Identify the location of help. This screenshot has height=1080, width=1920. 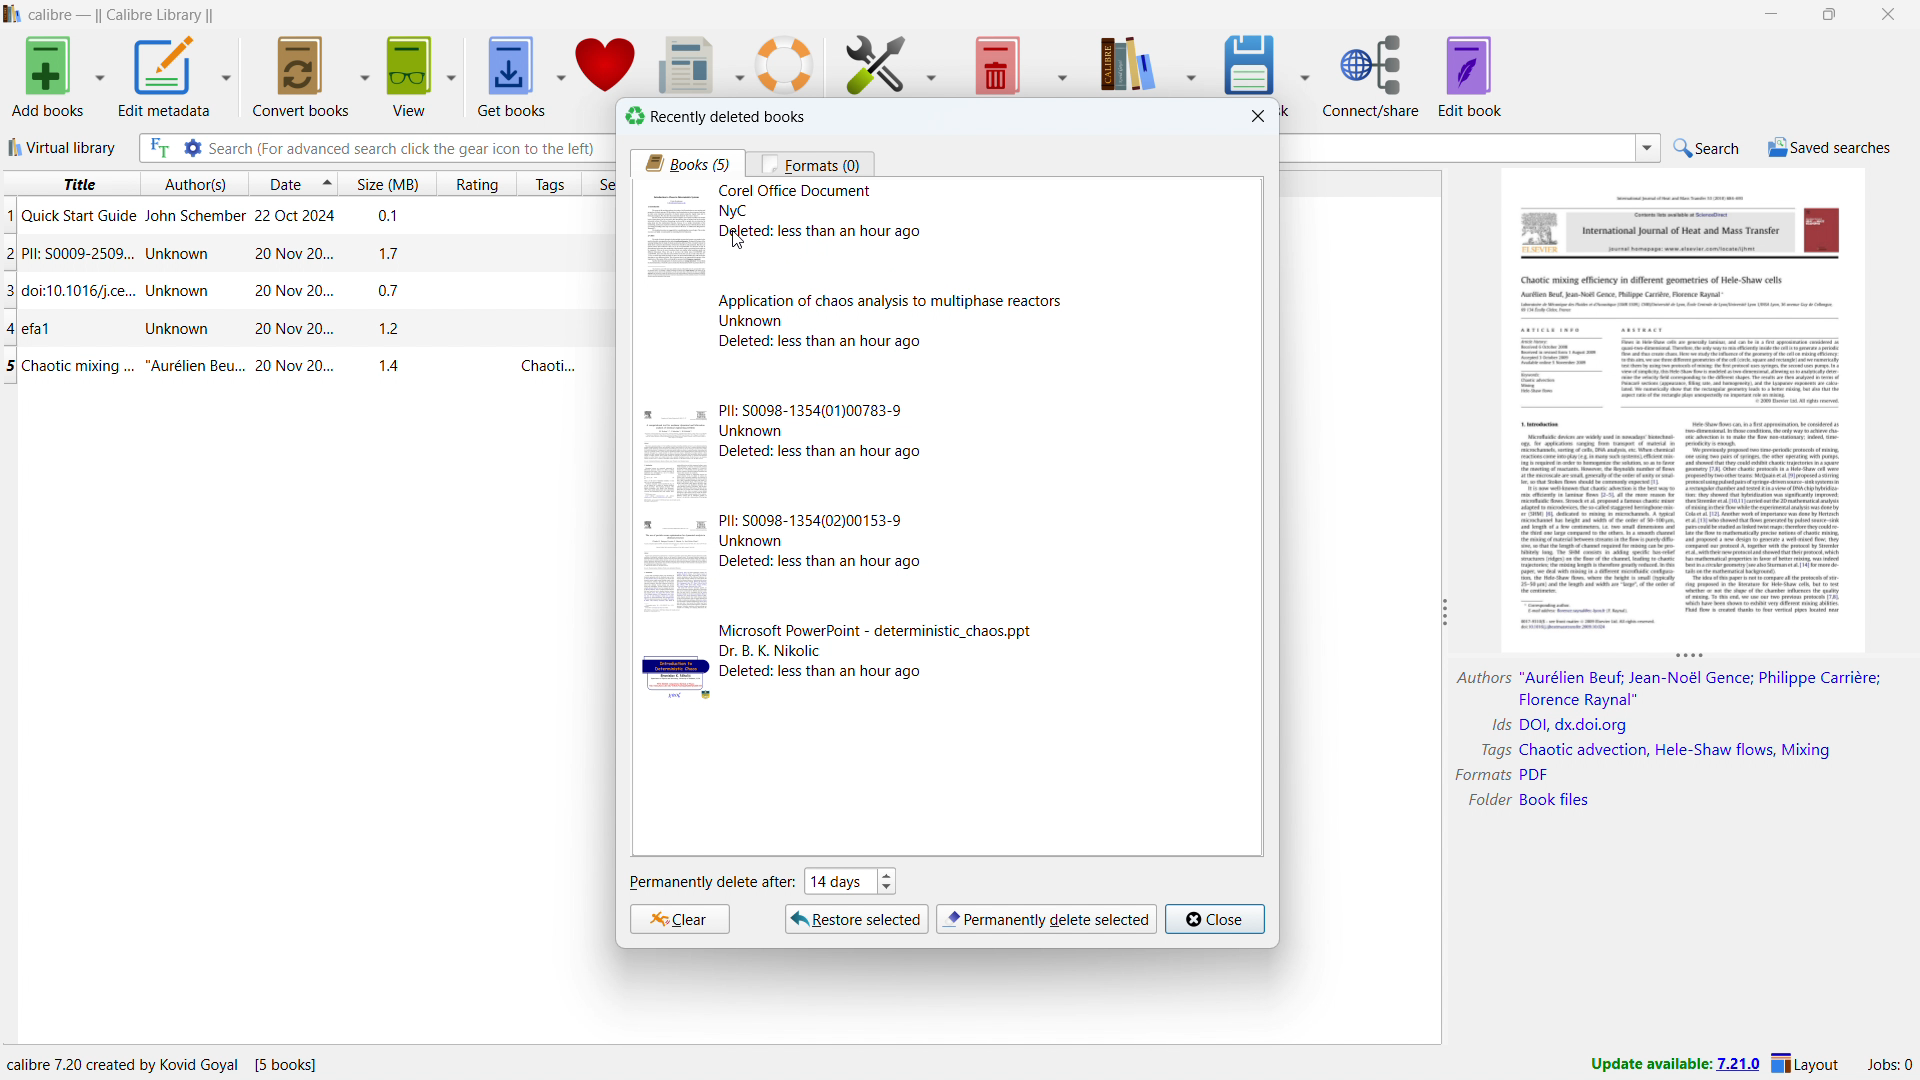
(784, 64).